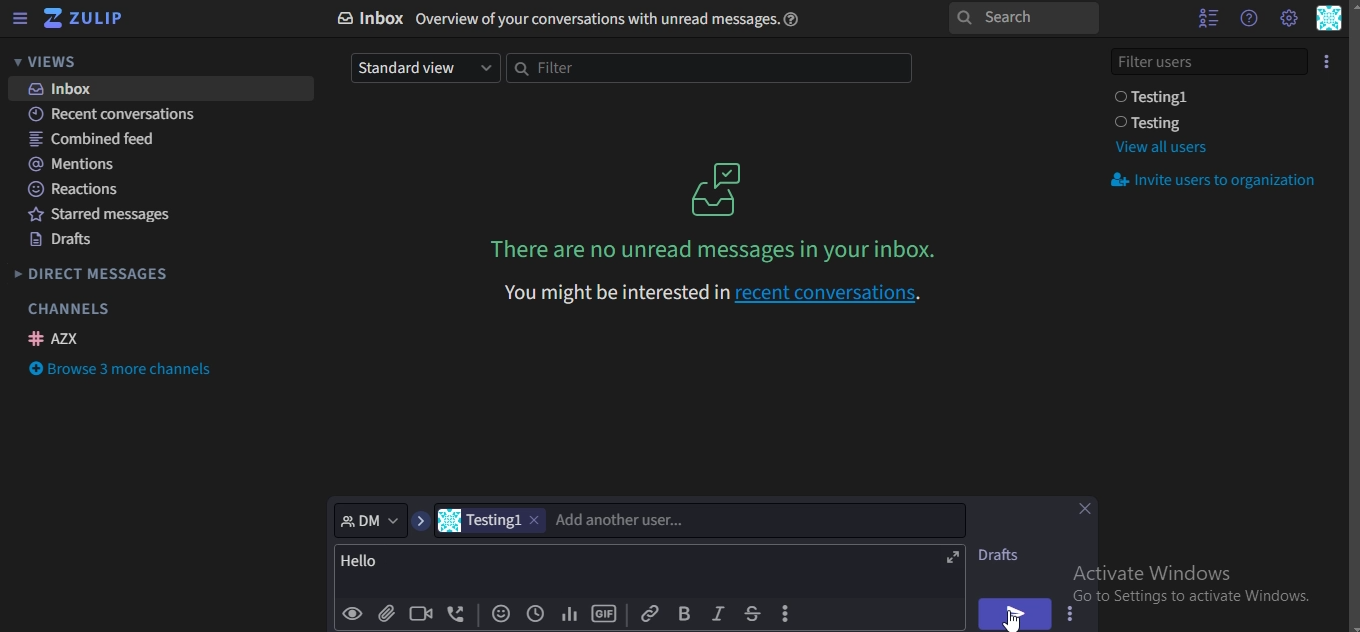  I want to click on views, so click(55, 62).